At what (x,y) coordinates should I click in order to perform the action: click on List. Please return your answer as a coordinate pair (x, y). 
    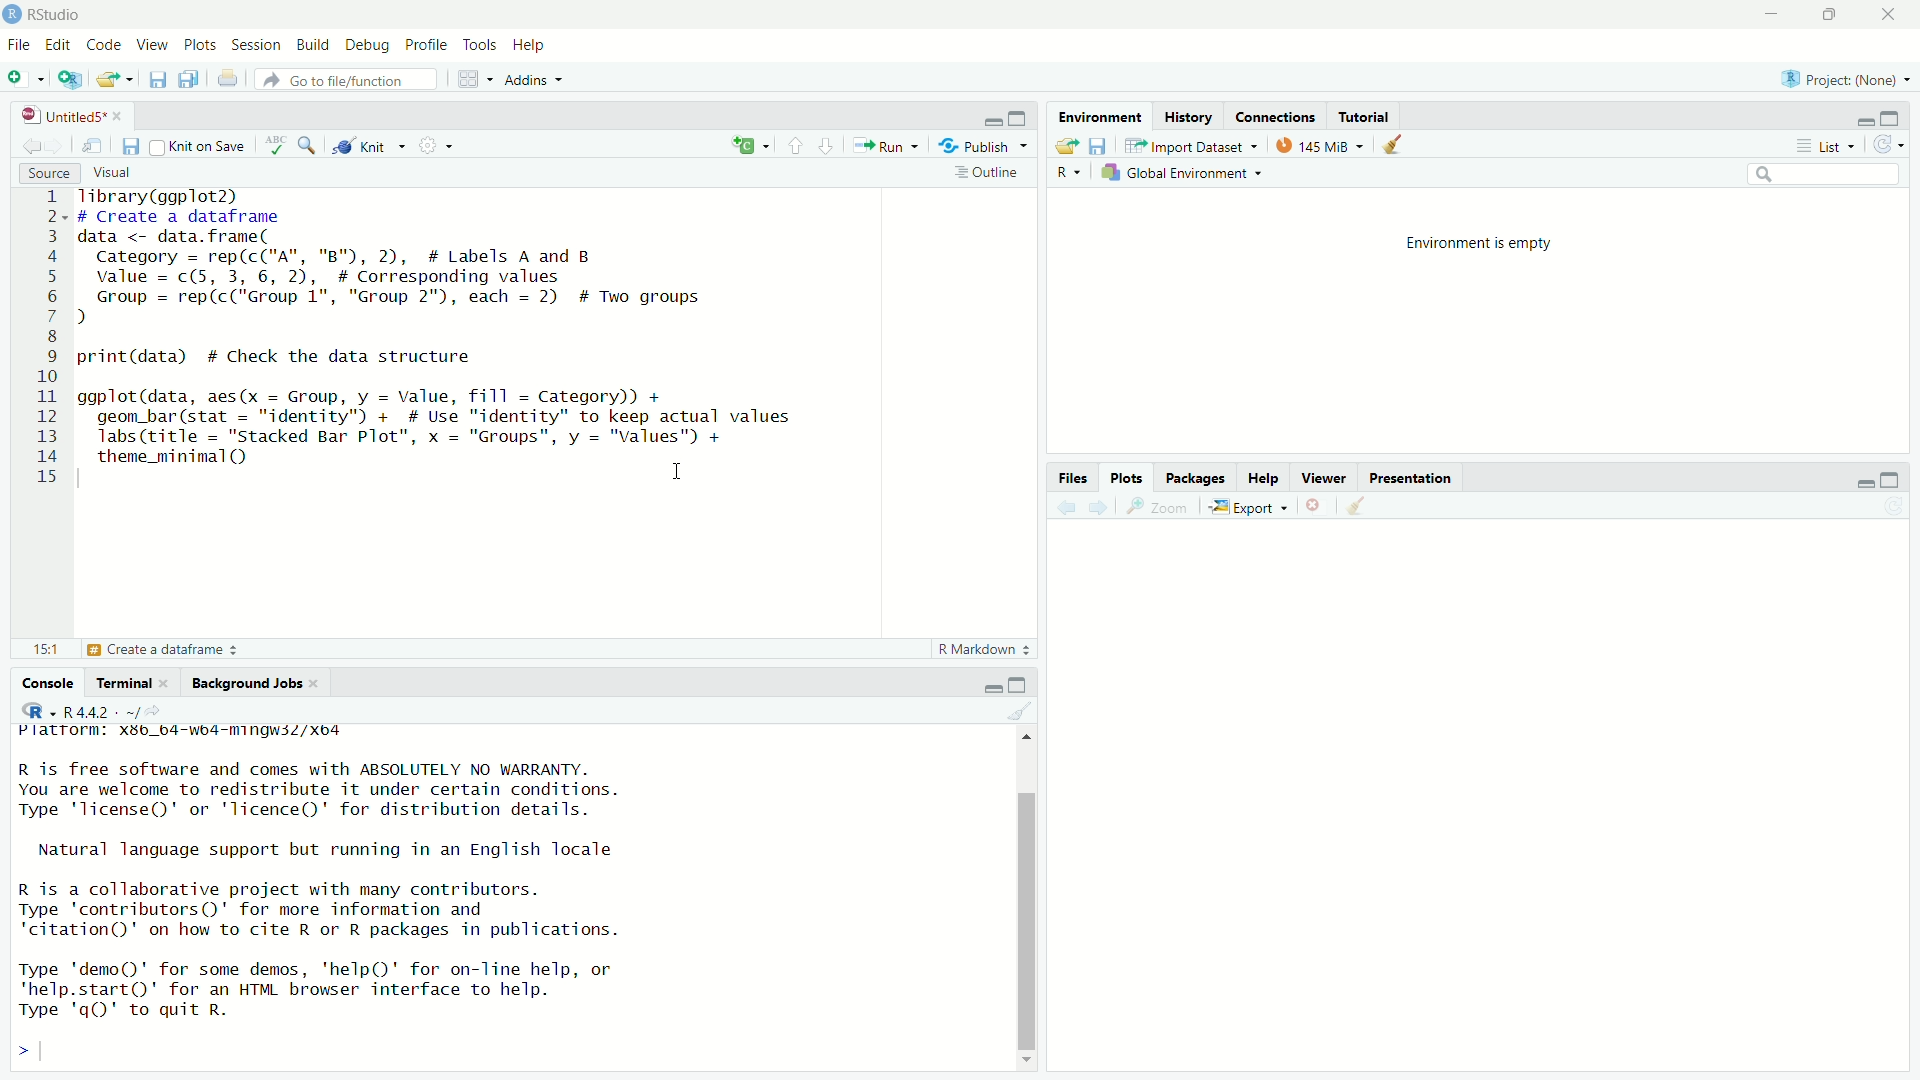
    Looking at the image, I should click on (1827, 144).